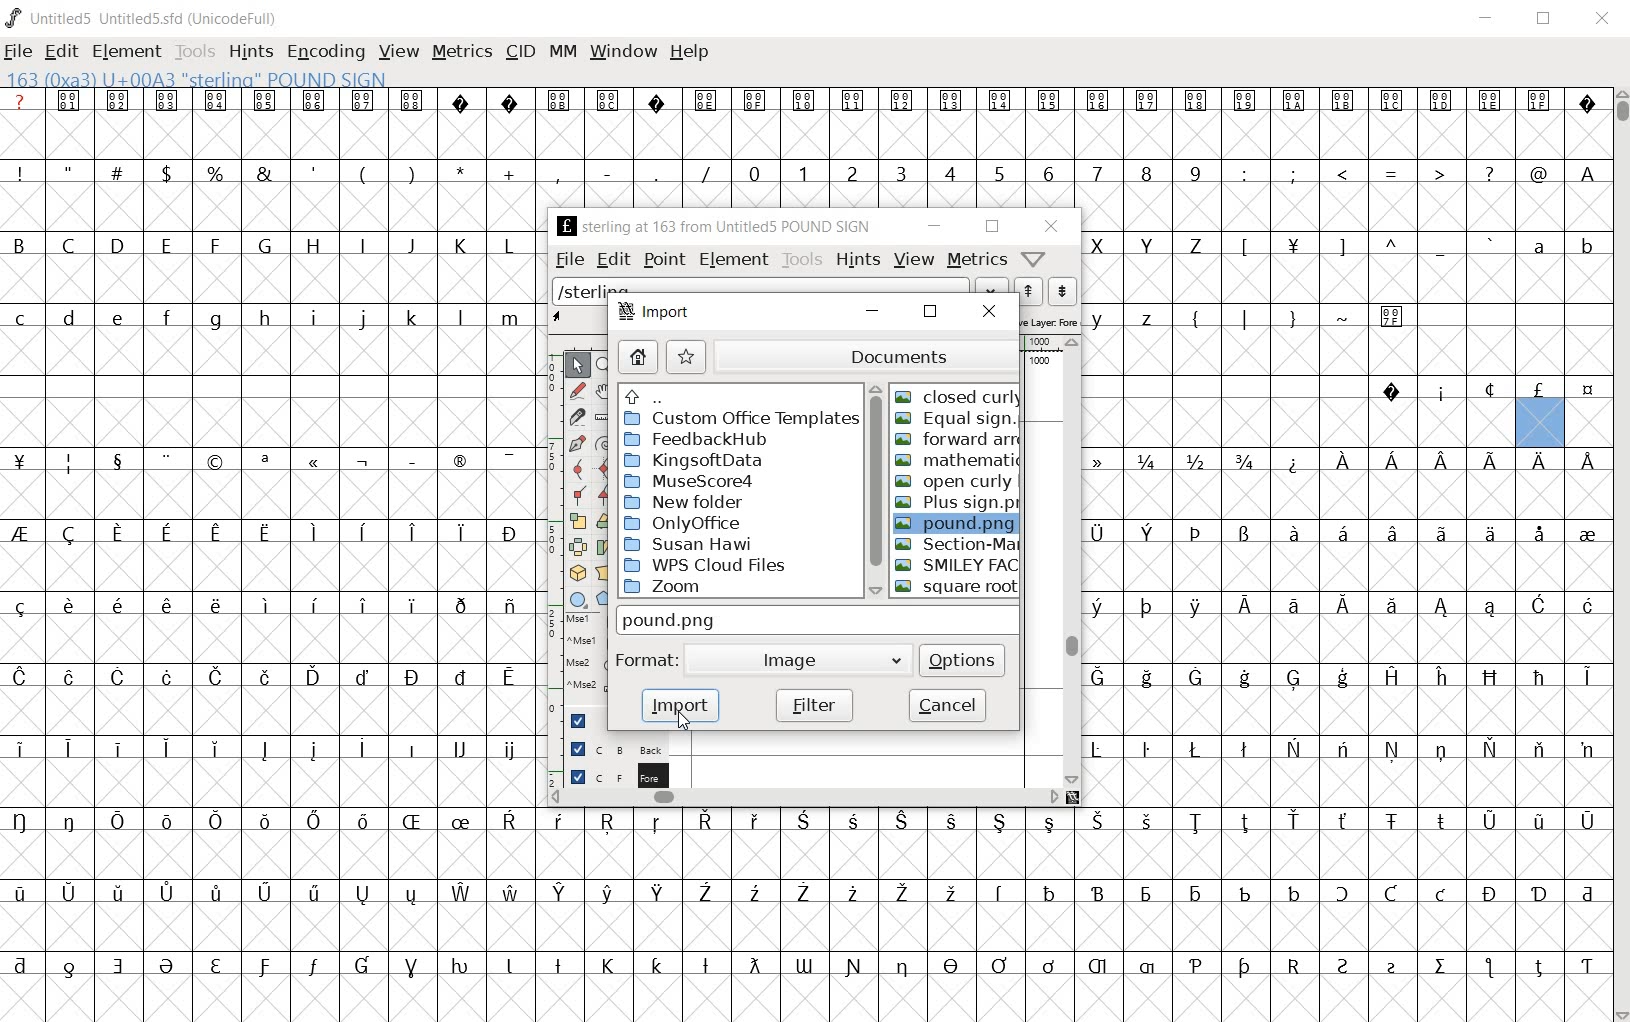 The width and height of the screenshot is (1630, 1022). What do you see at coordinates (1291, 316) in the screenshot?
I see `}` at bounding box center [1291, 316].